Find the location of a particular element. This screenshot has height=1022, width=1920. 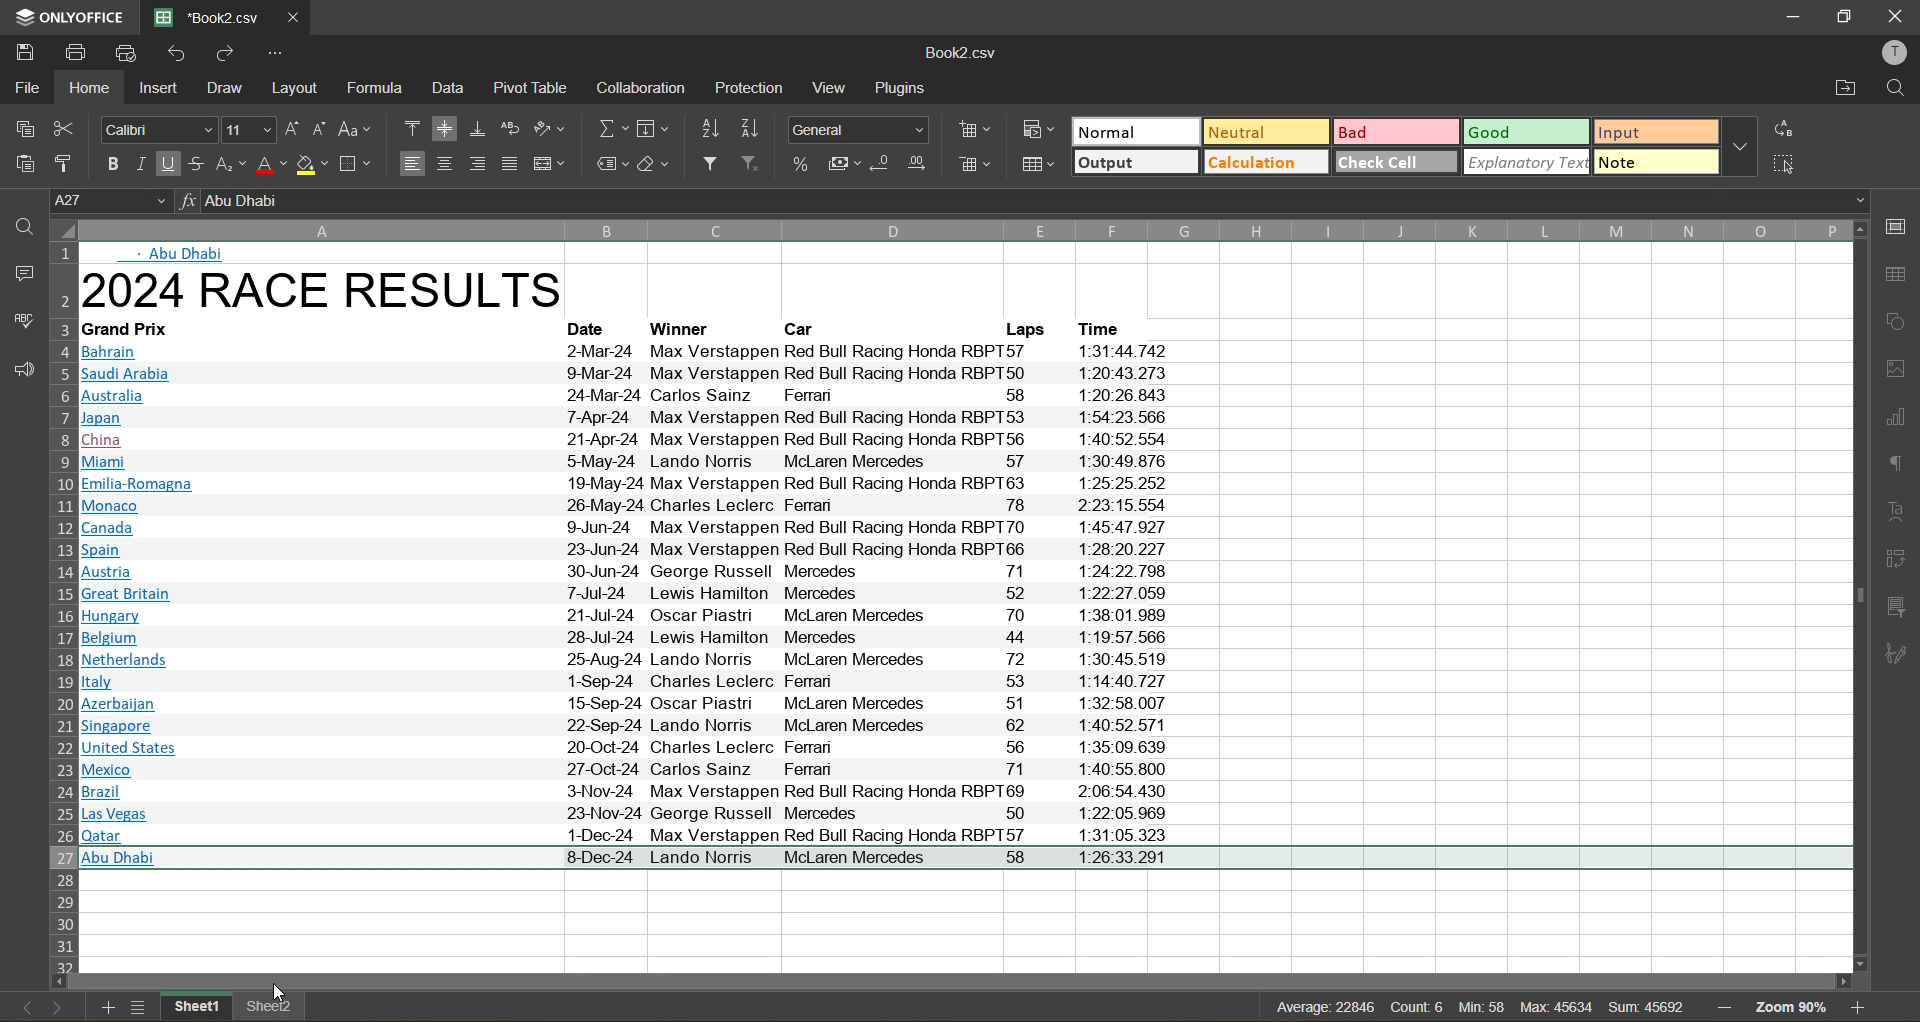

select all cells is located at coordinates (60, 231).